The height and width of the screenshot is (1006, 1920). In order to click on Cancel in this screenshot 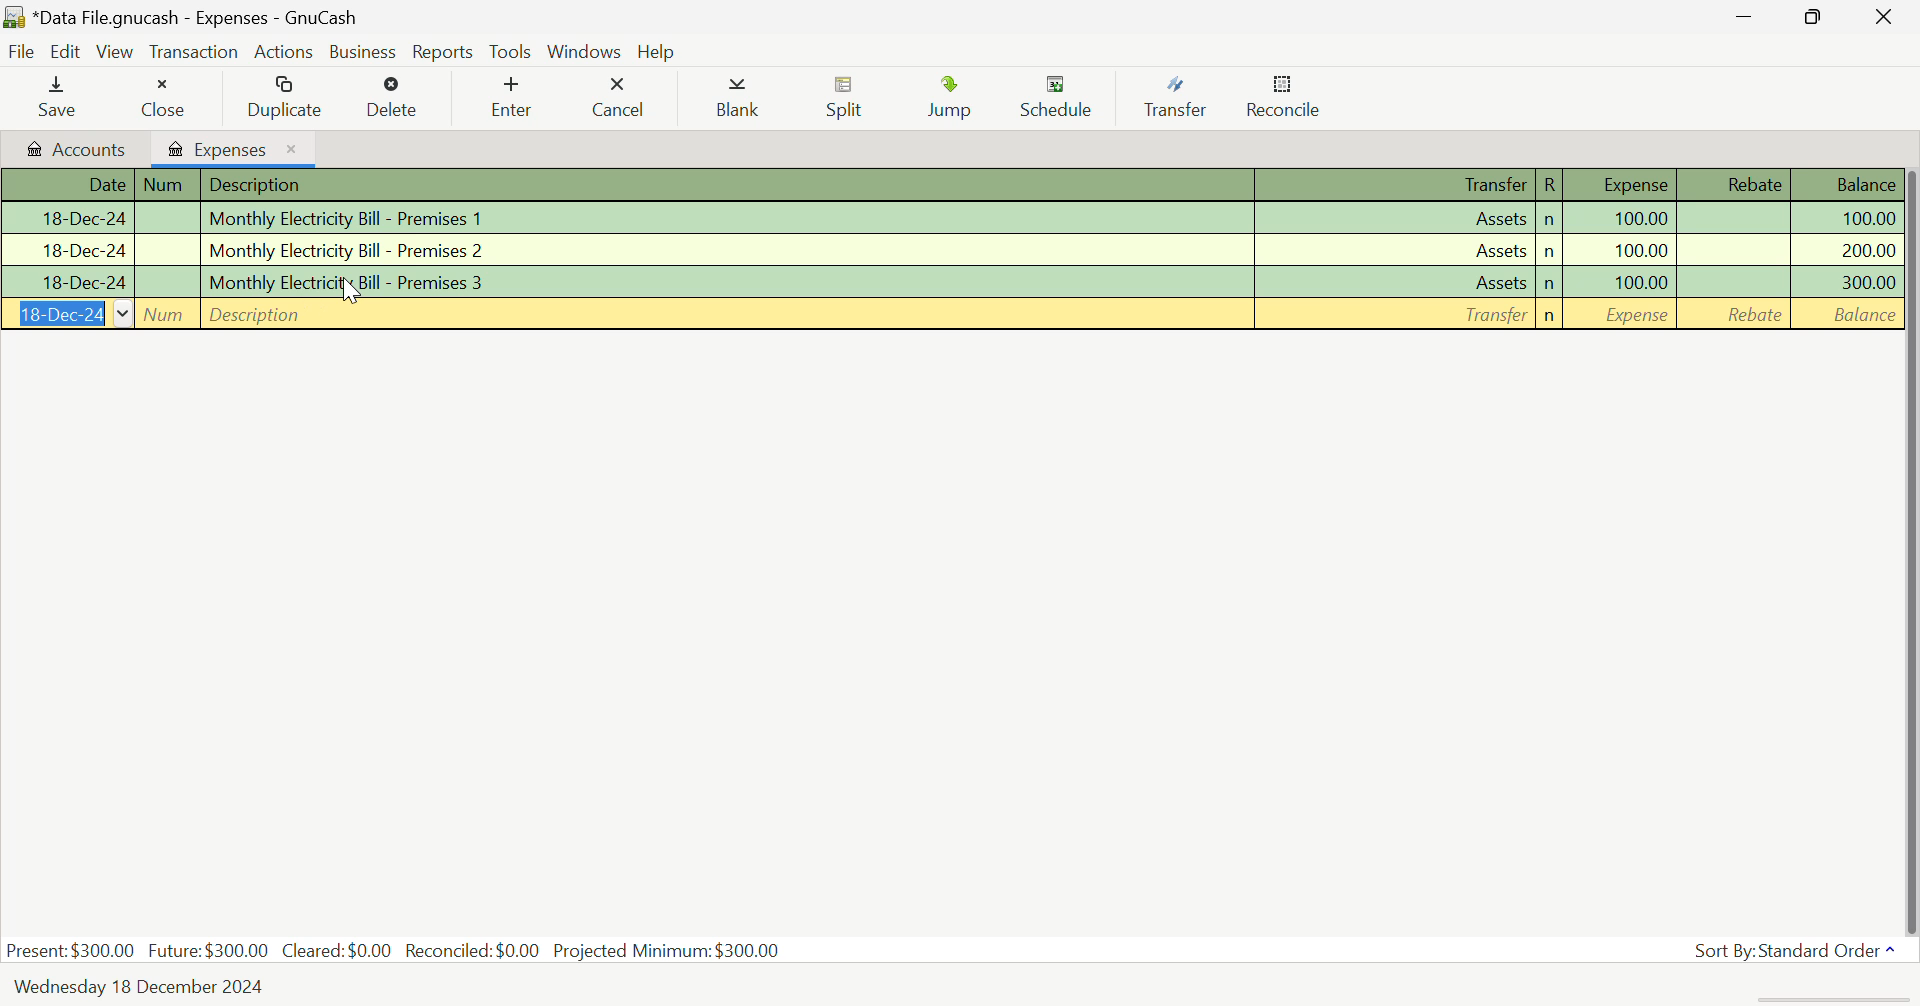, I will do `click(620, 98)`.